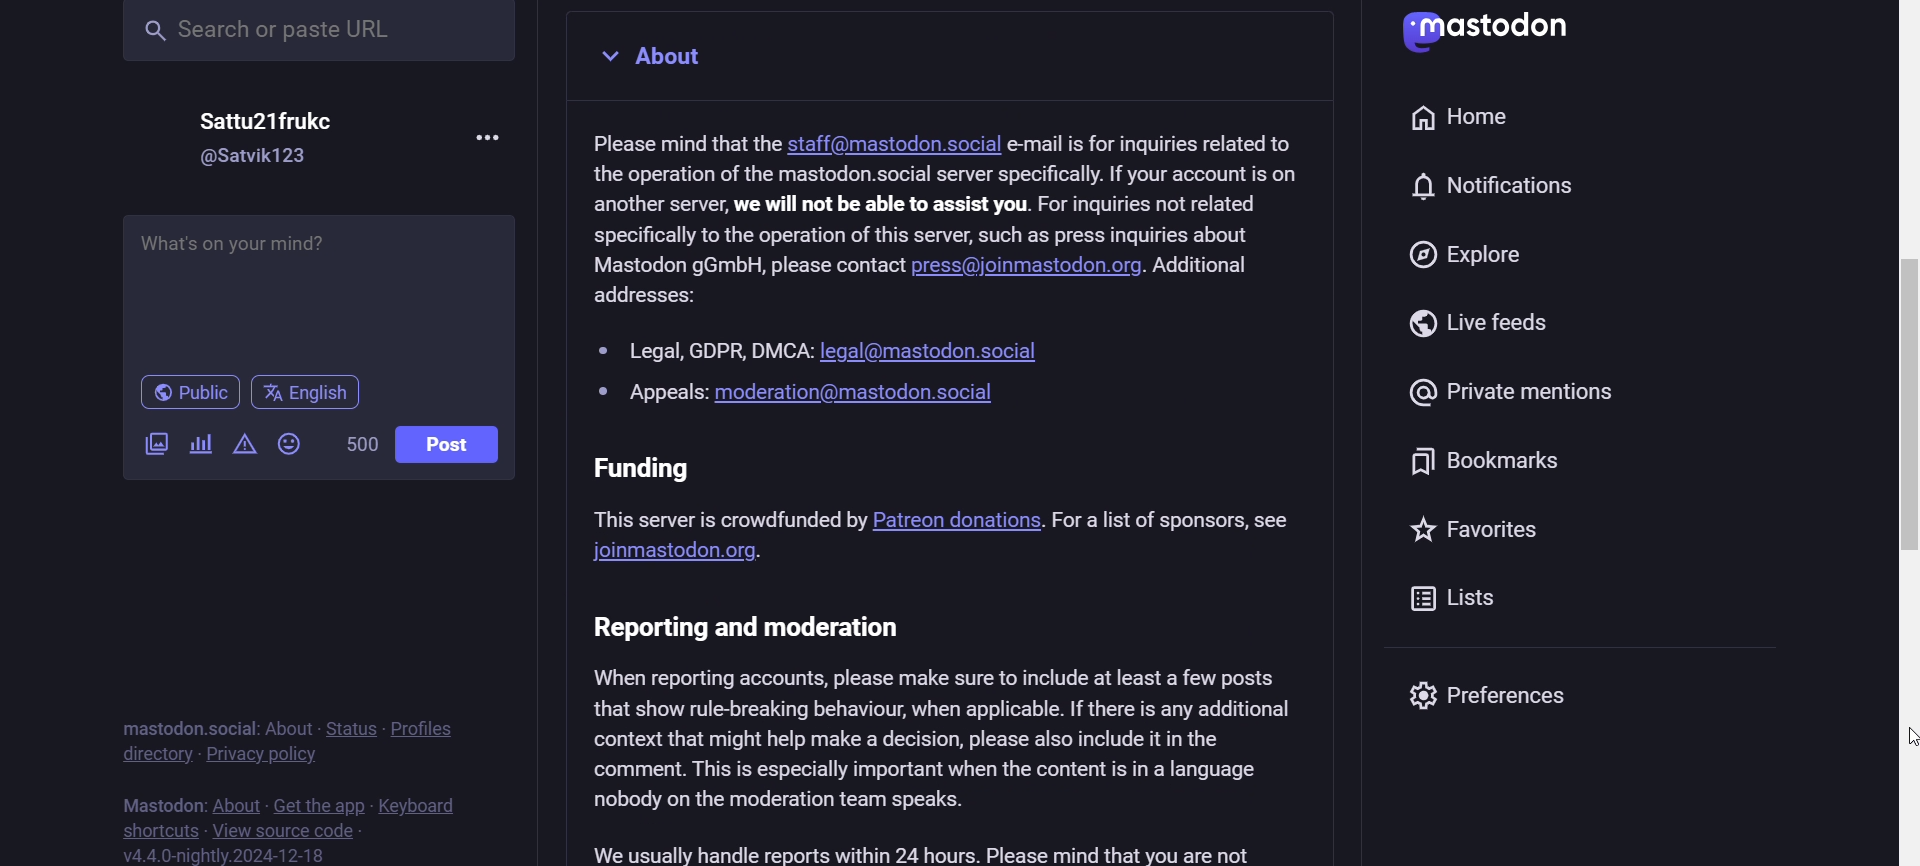 The image size is (1920, 866). I want to click on version, so click(228, 855).